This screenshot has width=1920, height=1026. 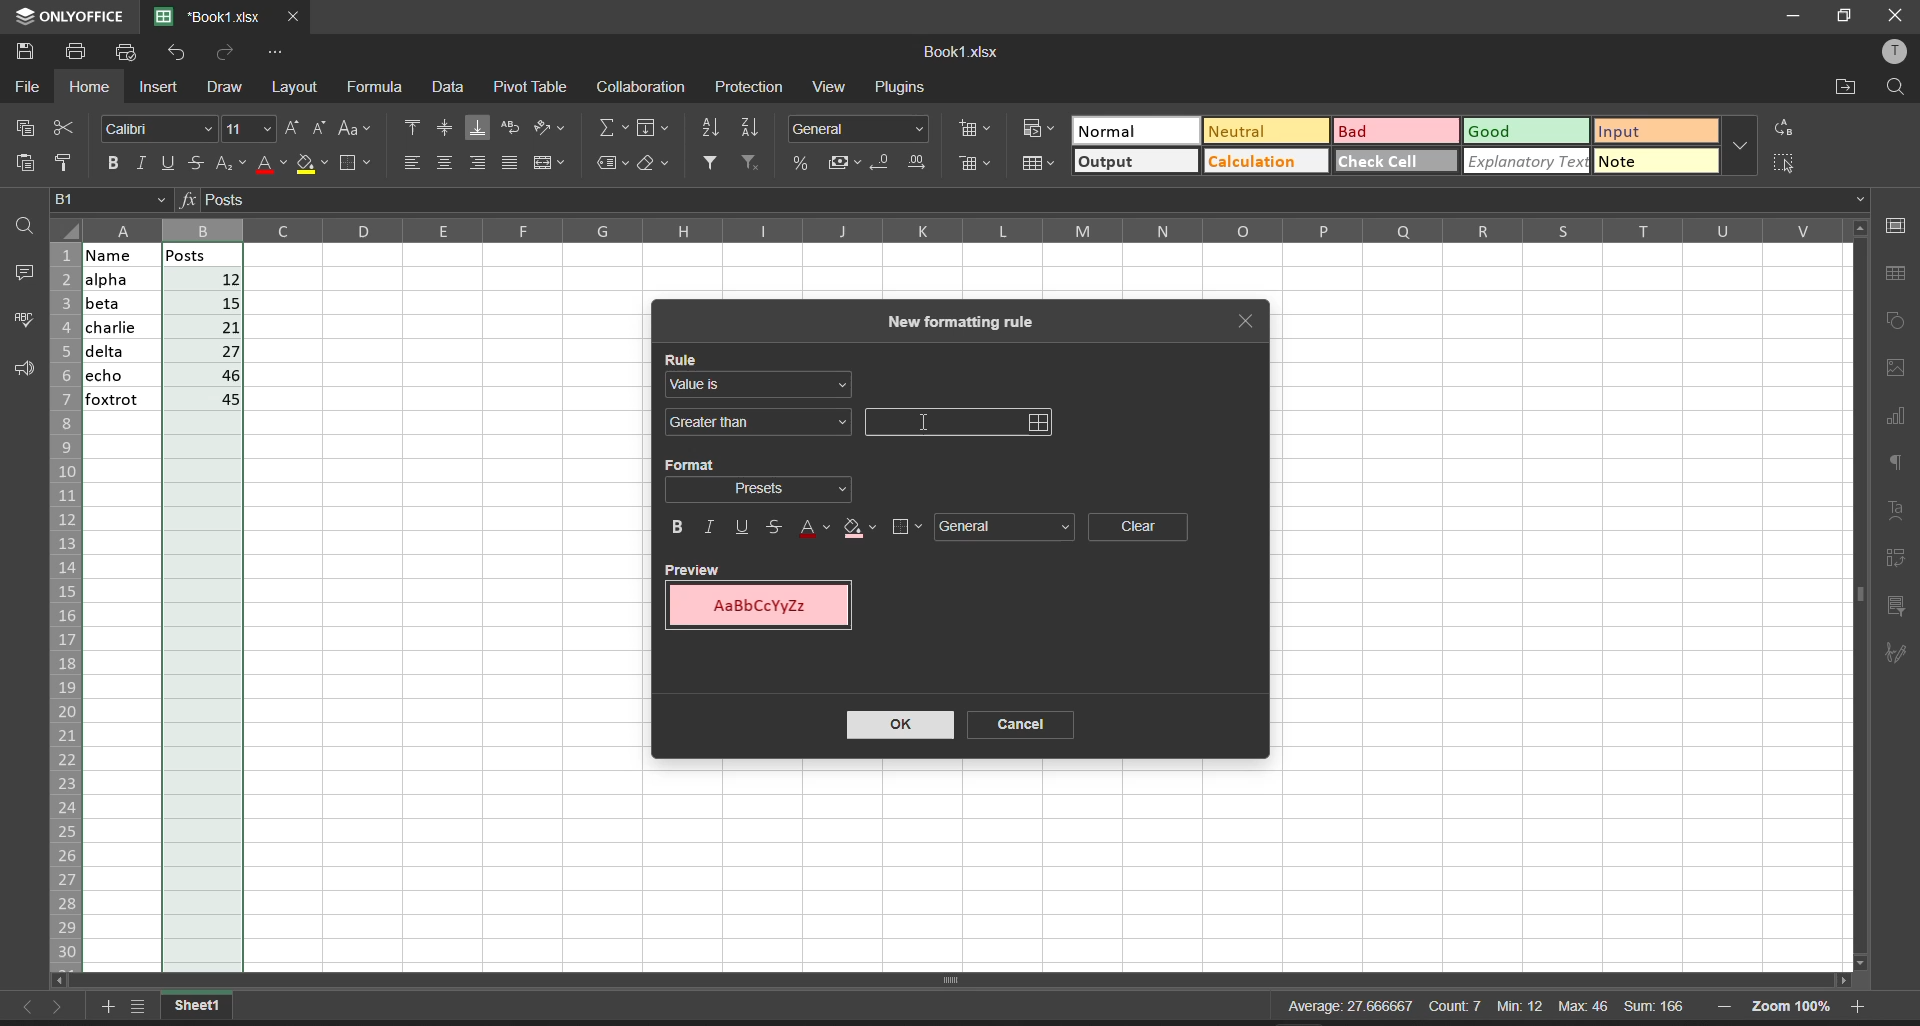 What do you see at coordinates (552, 163) in the screenshot?
I see `merge and center` at bounding box center [552, 163].